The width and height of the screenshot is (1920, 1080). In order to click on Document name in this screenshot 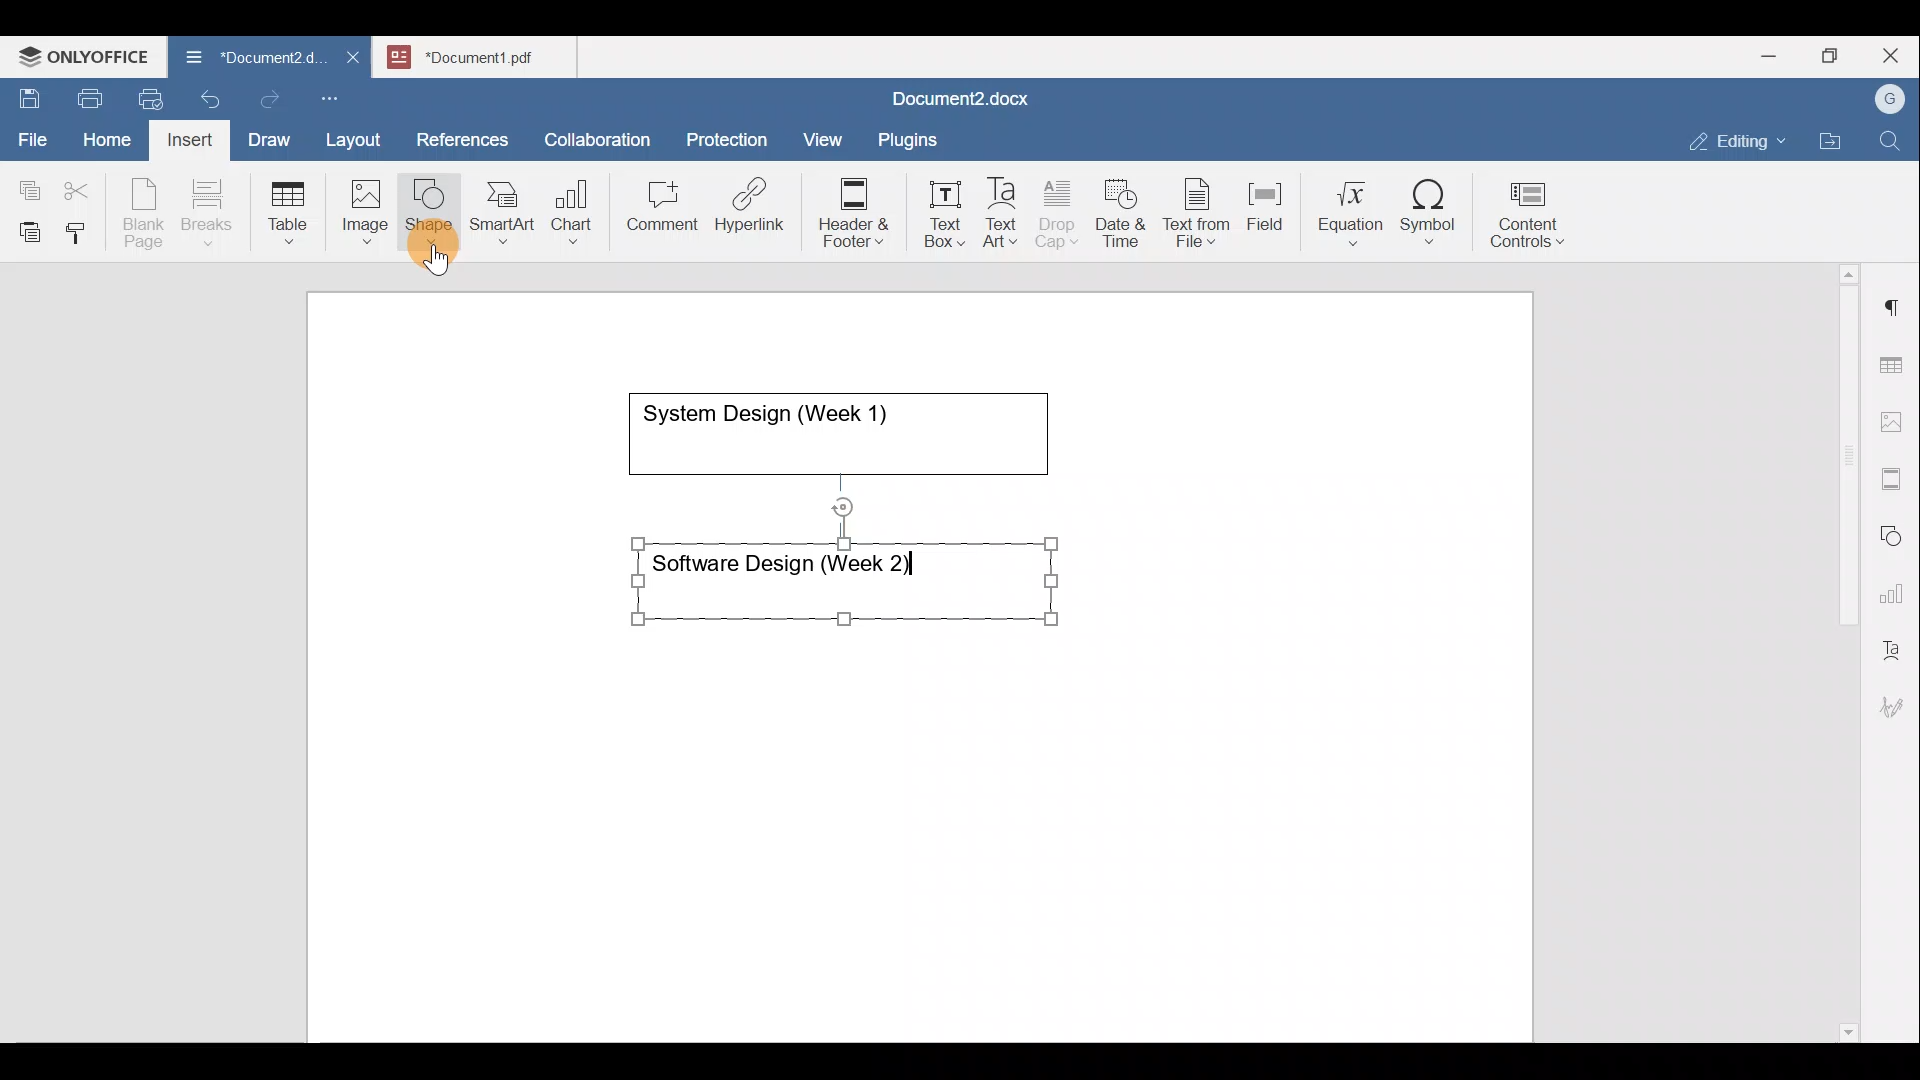, I will do `click(244, 60)`.